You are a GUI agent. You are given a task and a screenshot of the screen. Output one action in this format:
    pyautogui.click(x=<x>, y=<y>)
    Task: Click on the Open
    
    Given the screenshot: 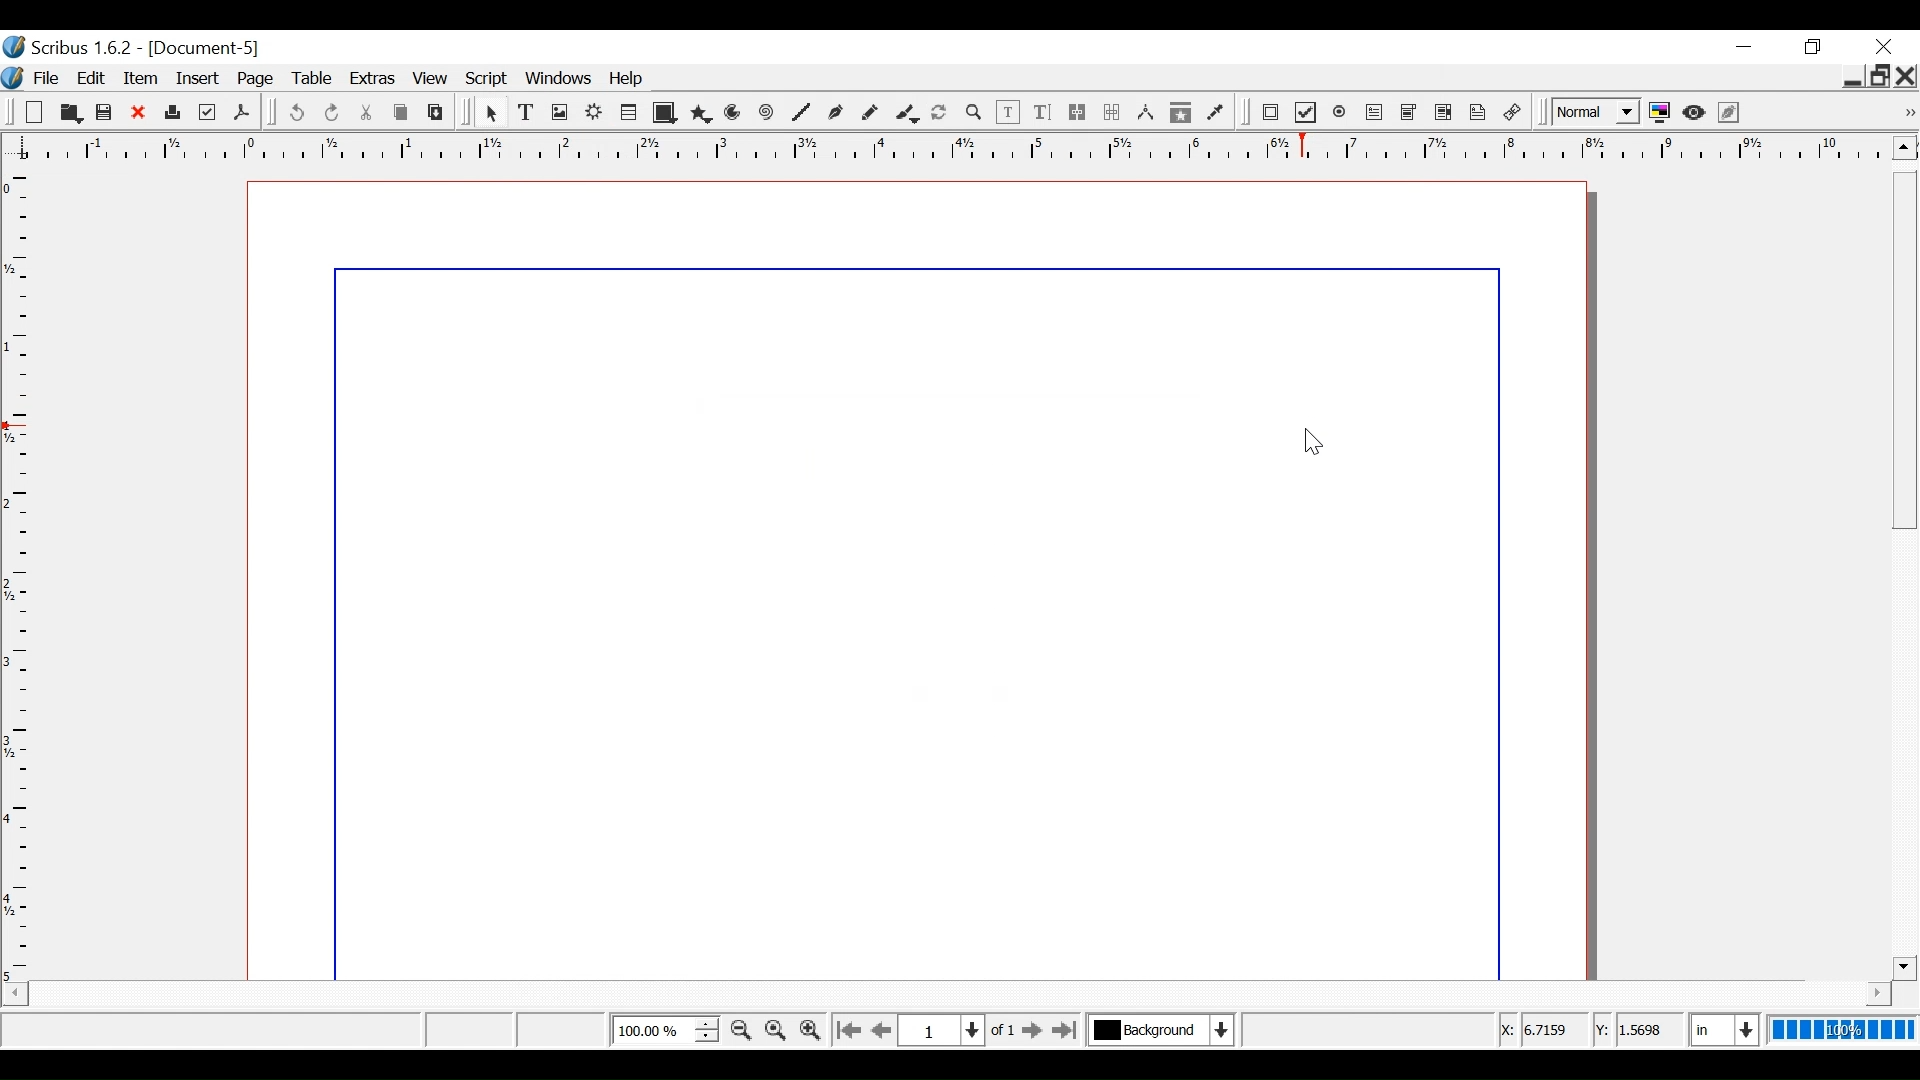 What is the action you would take?
    pyautogui.click(x=32, y=113)
    